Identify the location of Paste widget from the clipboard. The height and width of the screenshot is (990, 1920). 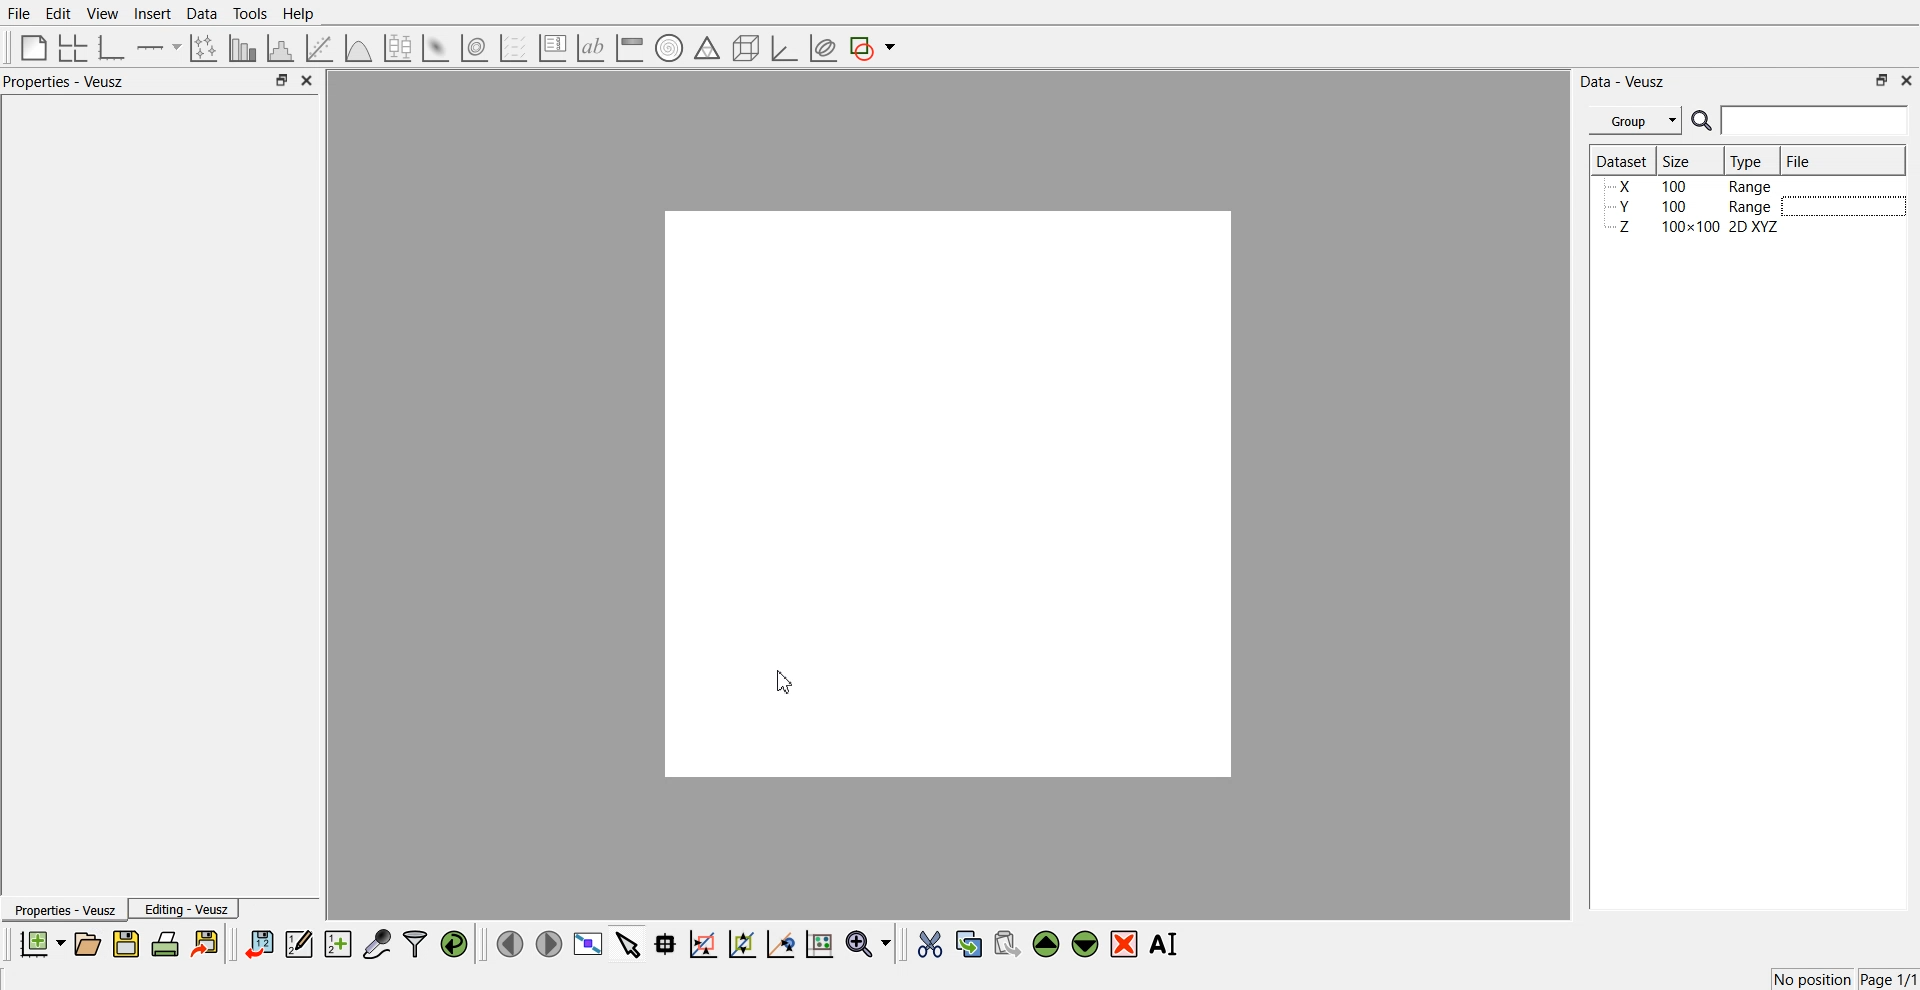
(1007, 942).